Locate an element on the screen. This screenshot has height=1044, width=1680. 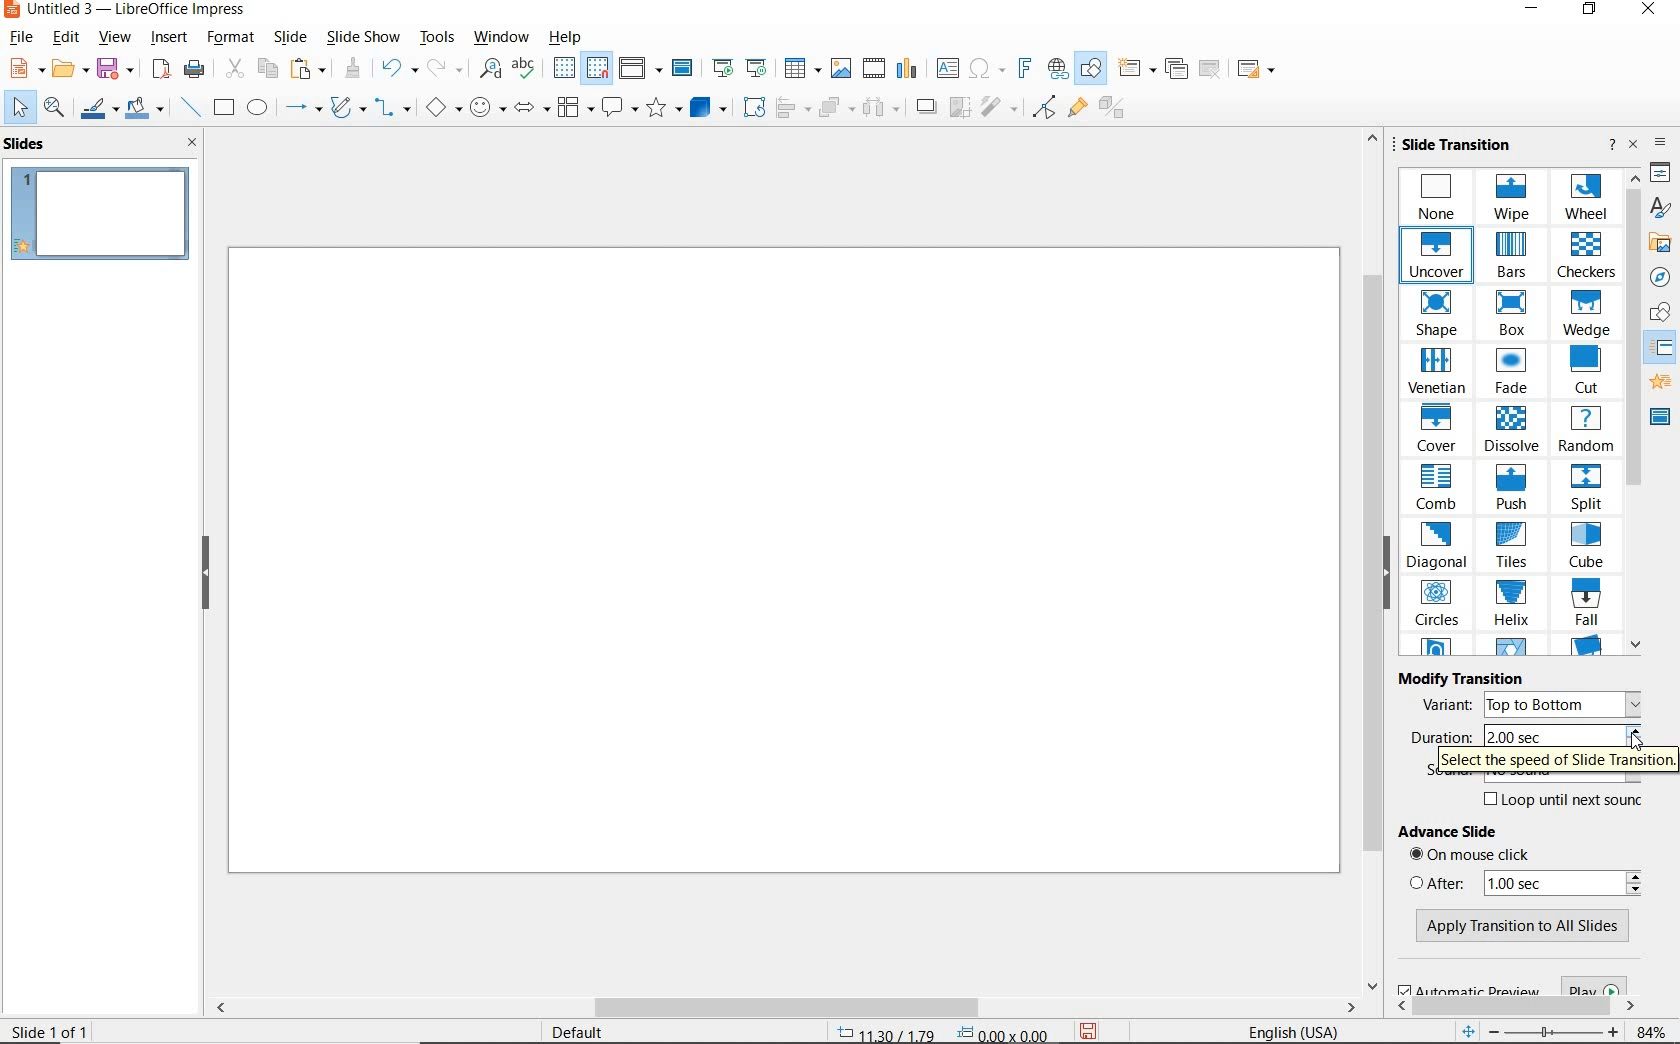
LINE COLOR is located at coordinates (100, 109).